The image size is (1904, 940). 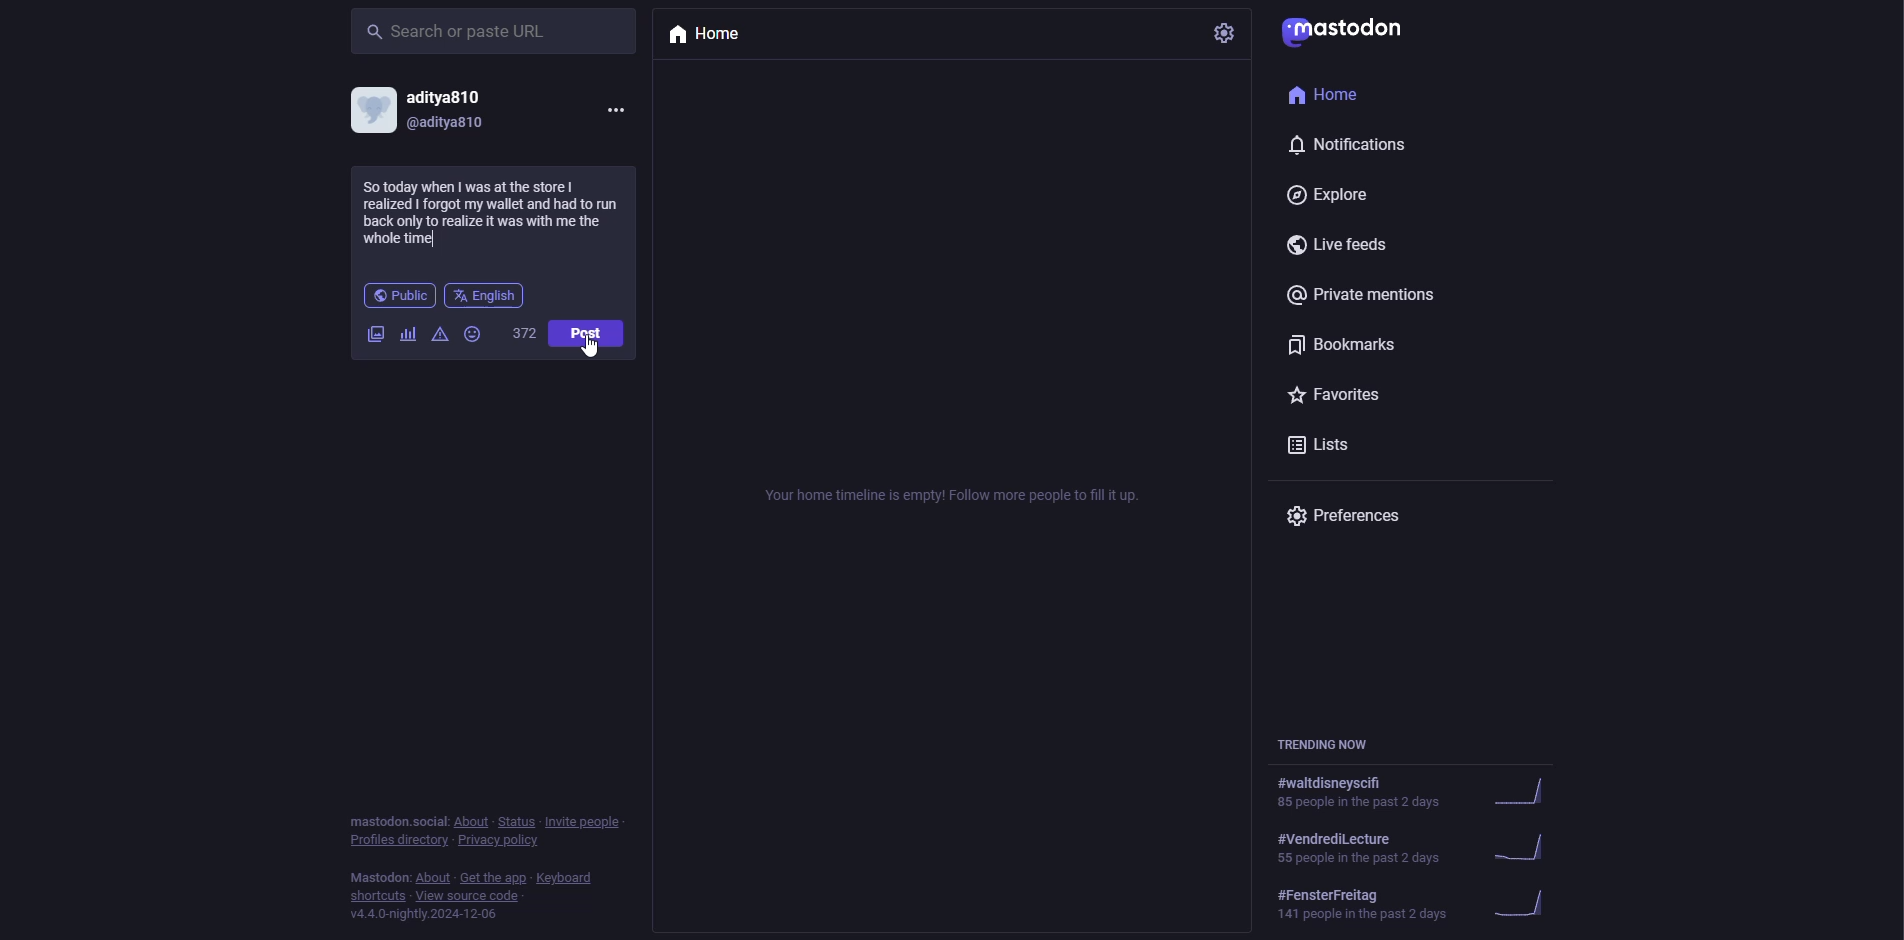 I want to click on live feeds, so click(x=1341, y=248).